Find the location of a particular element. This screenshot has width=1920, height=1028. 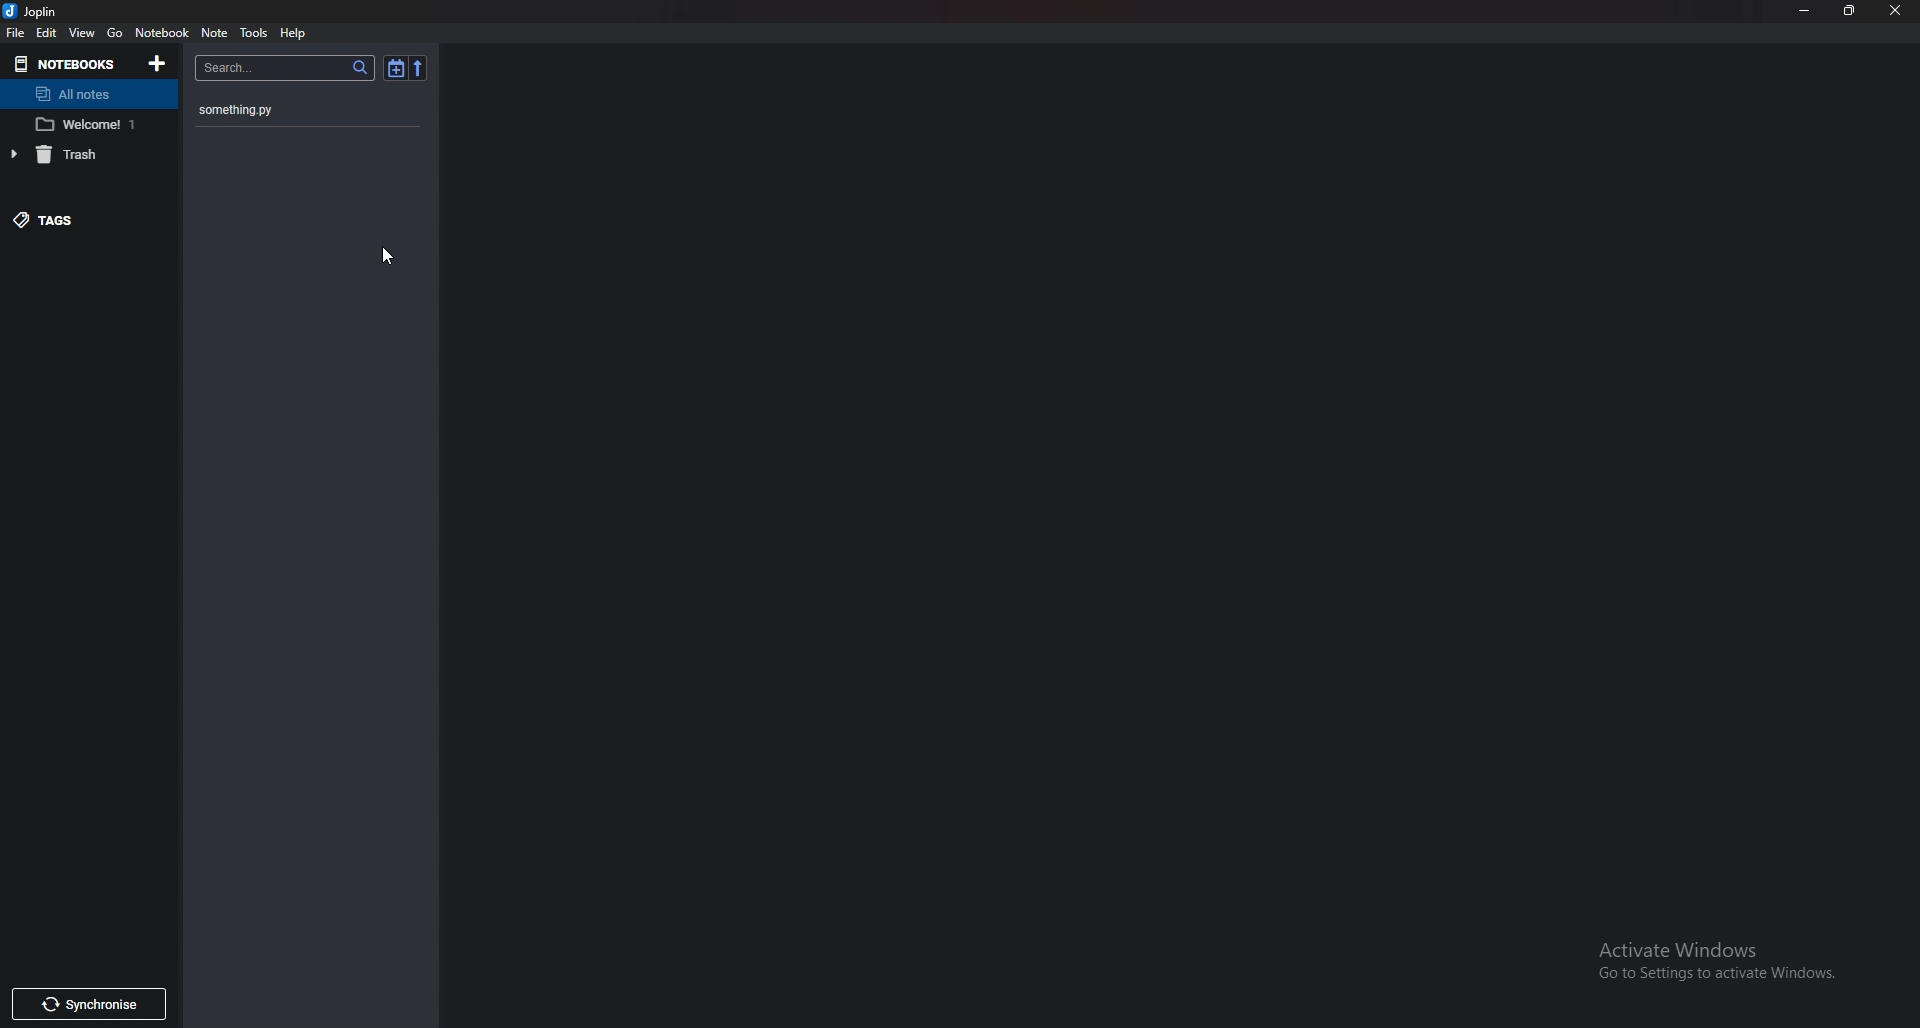

File is located at coordinates (17, 33).